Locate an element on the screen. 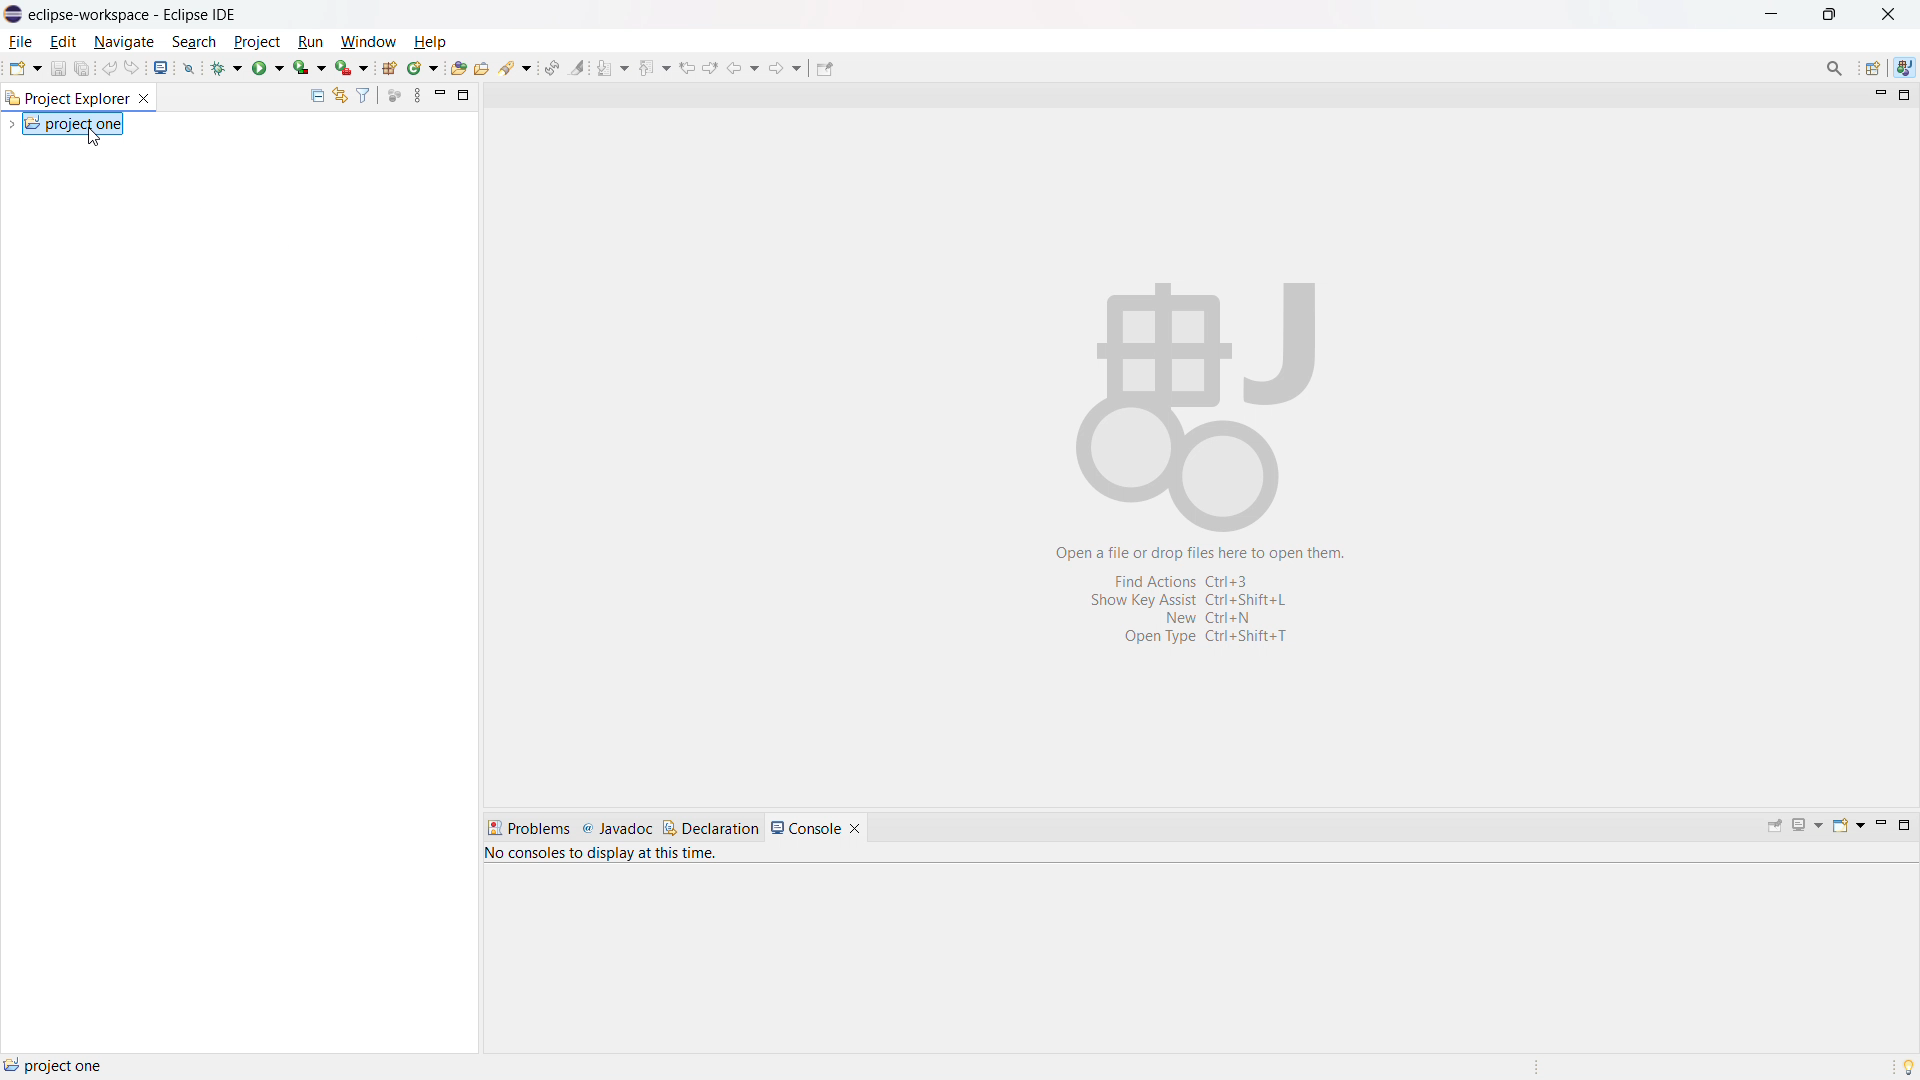 The image size is (1920, 1080). open perspective is located at coordinates (1874, 69).